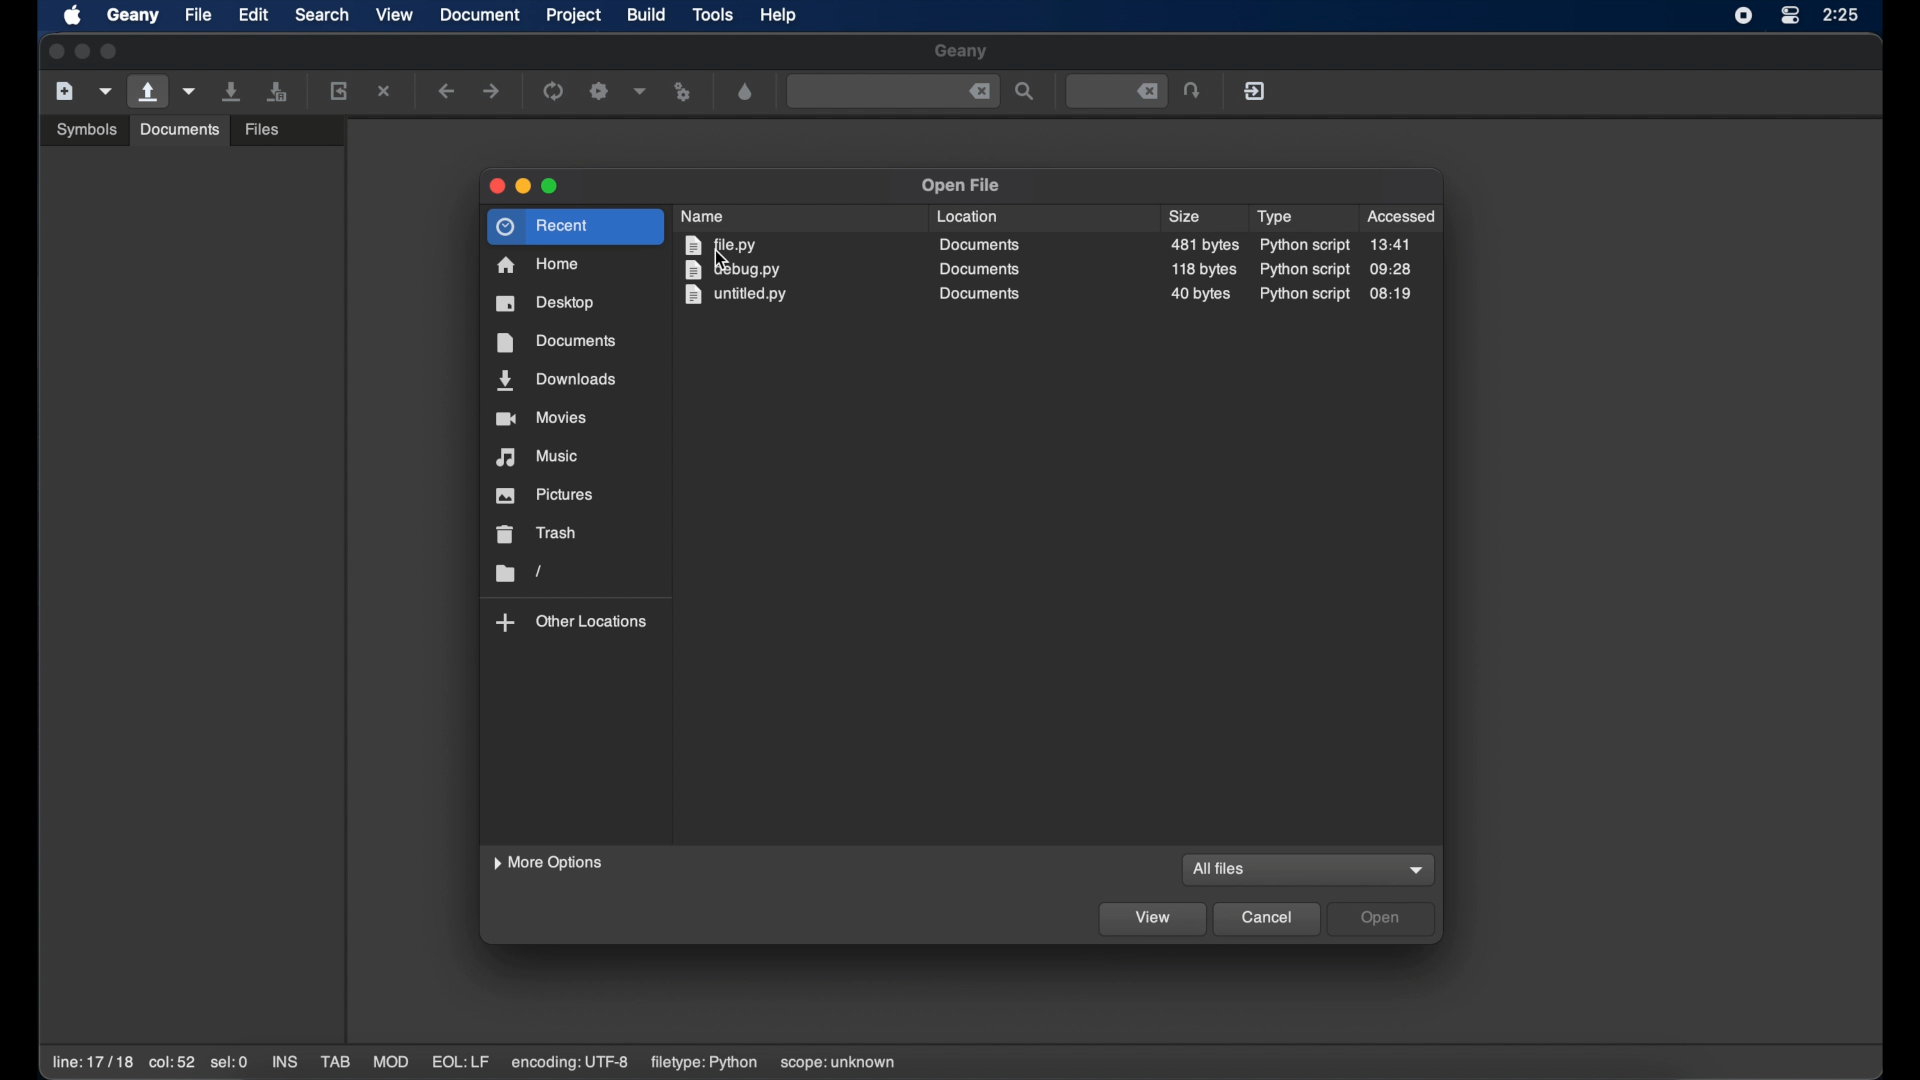 Image resolution: width=1920 pixels, height=1080 pixels. Describe the element at coordinates (493, 187) in the screenshot. I see `close` at that location.